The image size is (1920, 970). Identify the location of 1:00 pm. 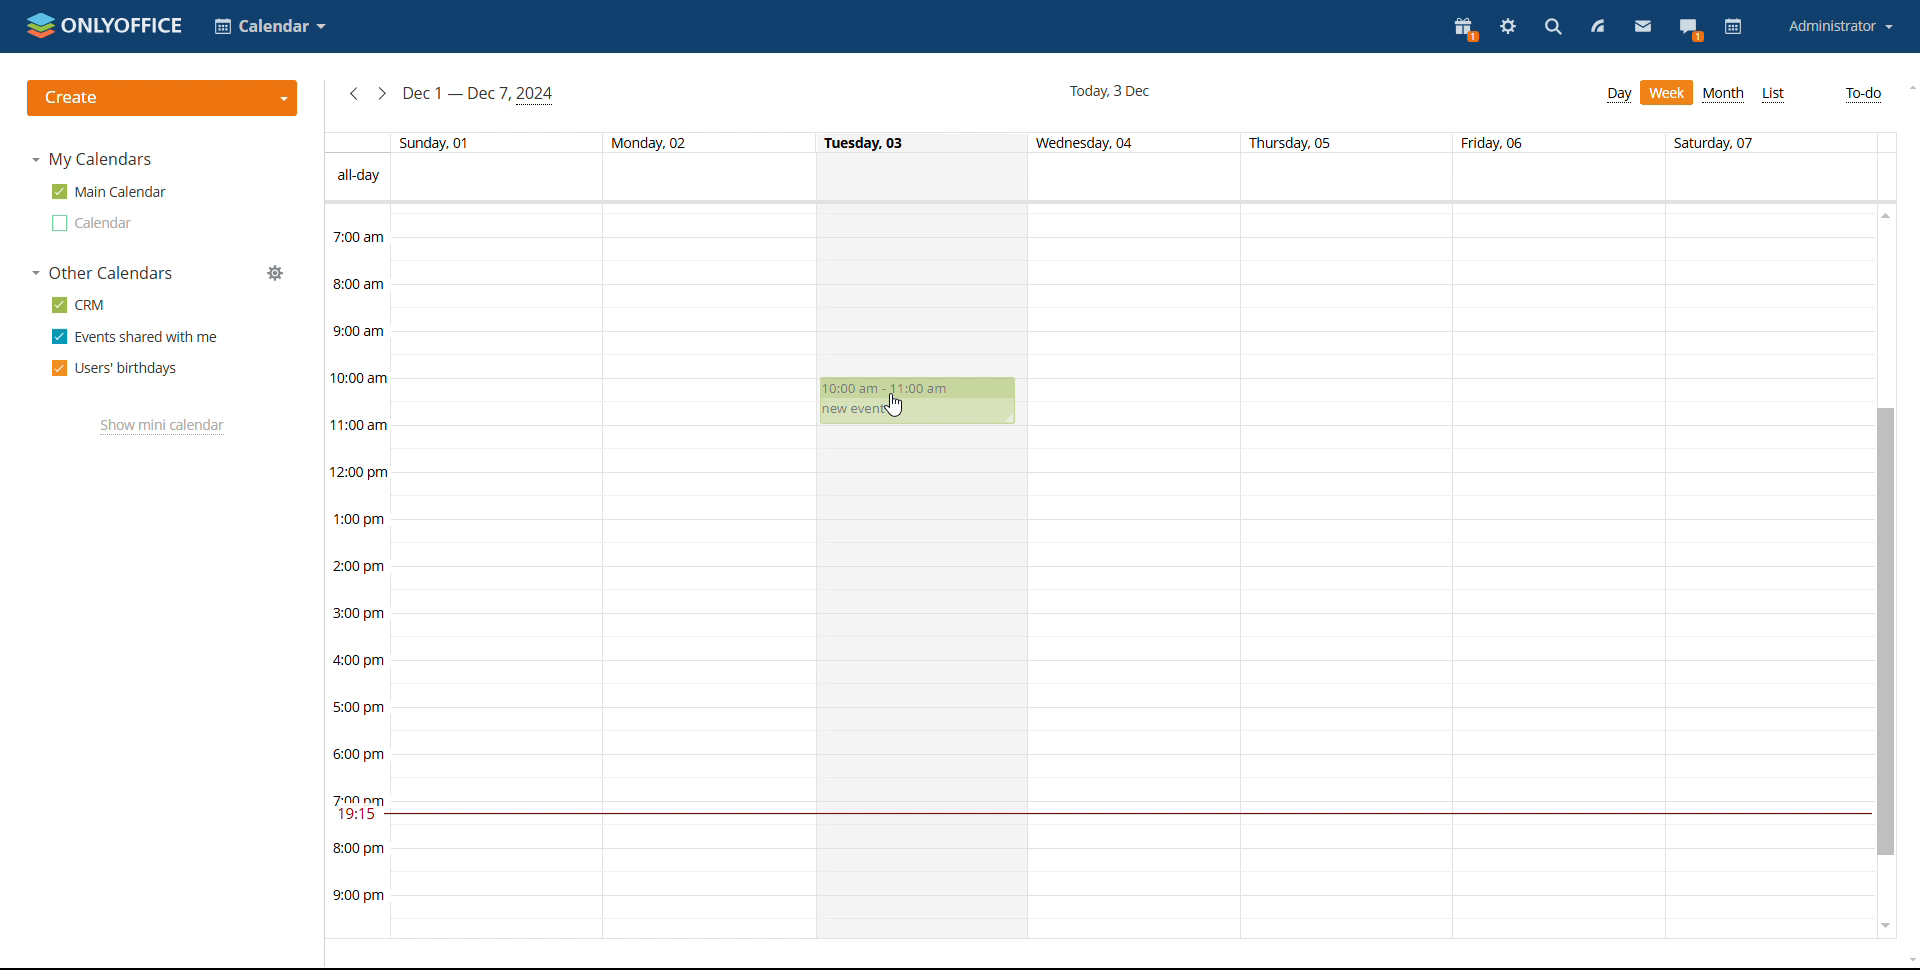
(360, 519).